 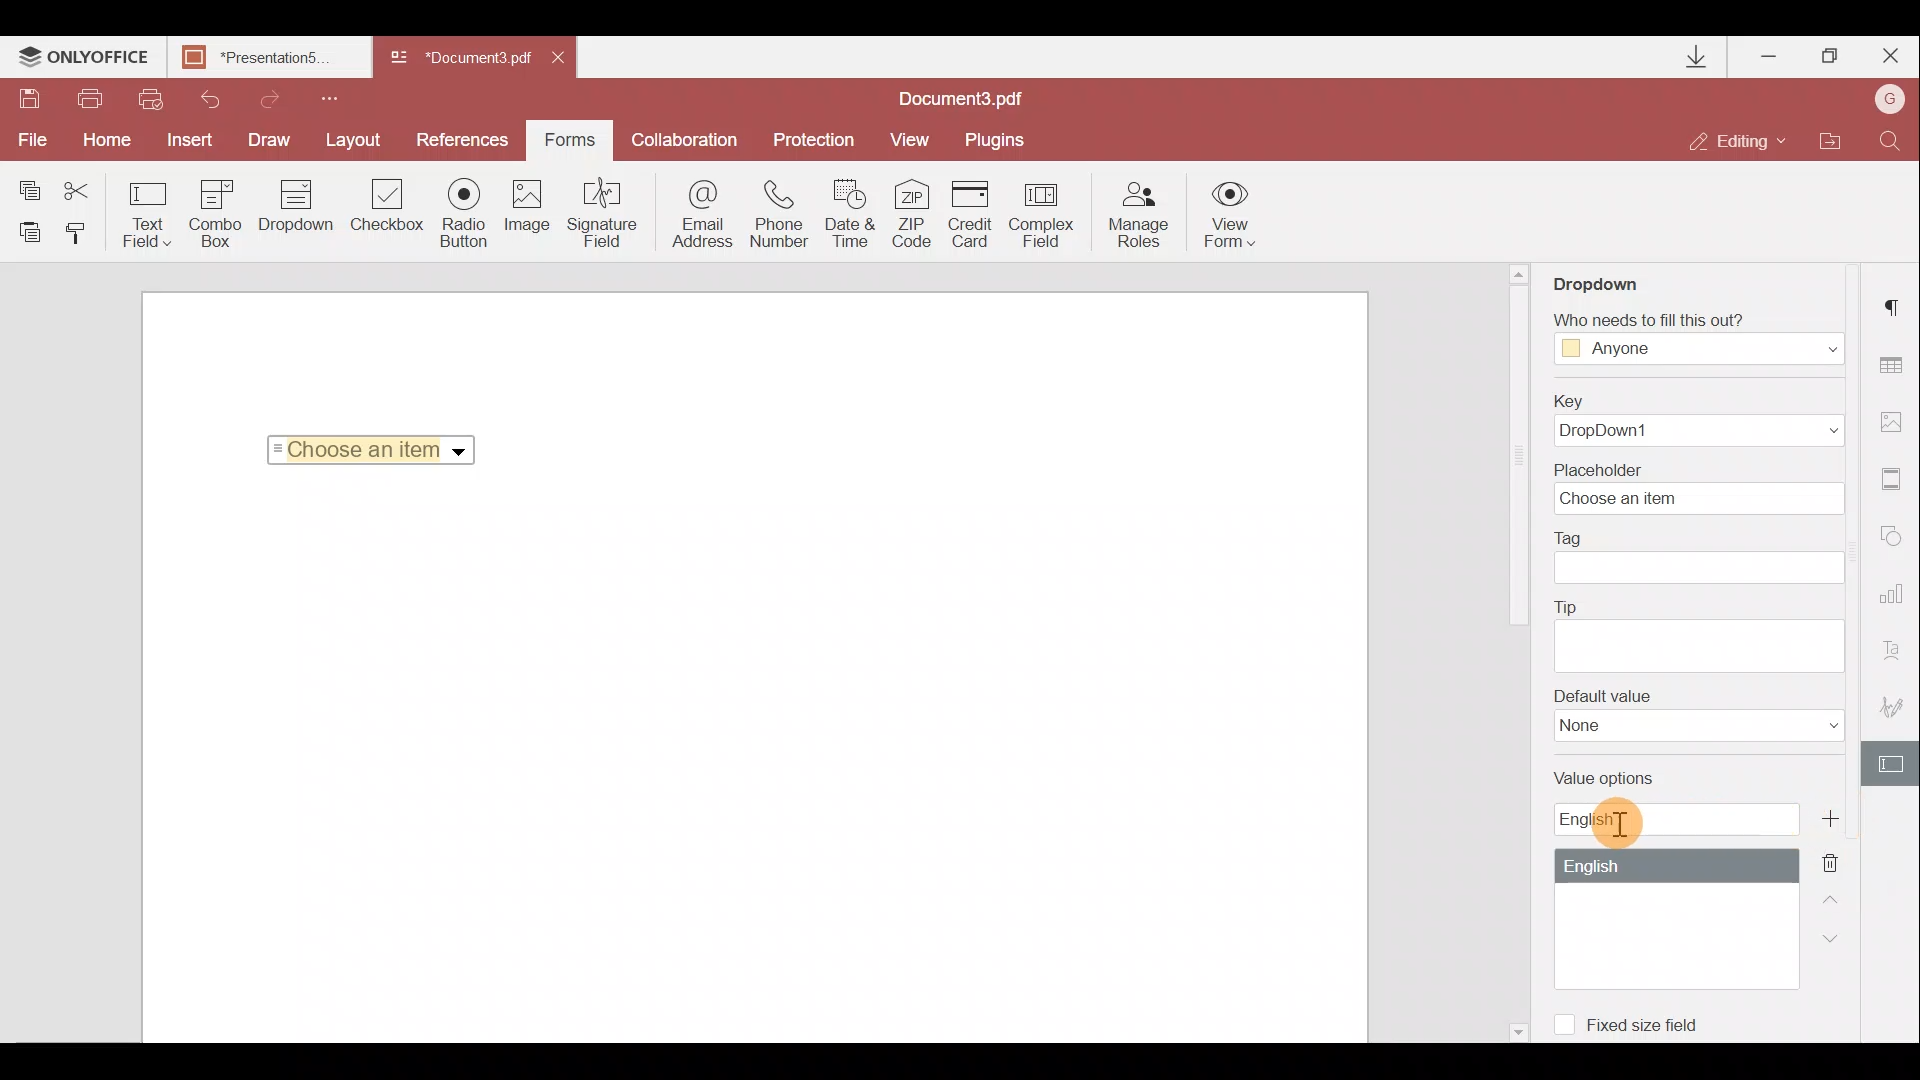 What do you see at coordinates (148, 214) in the screenshot?
I see `Text field` at bounding box center [148, 214].